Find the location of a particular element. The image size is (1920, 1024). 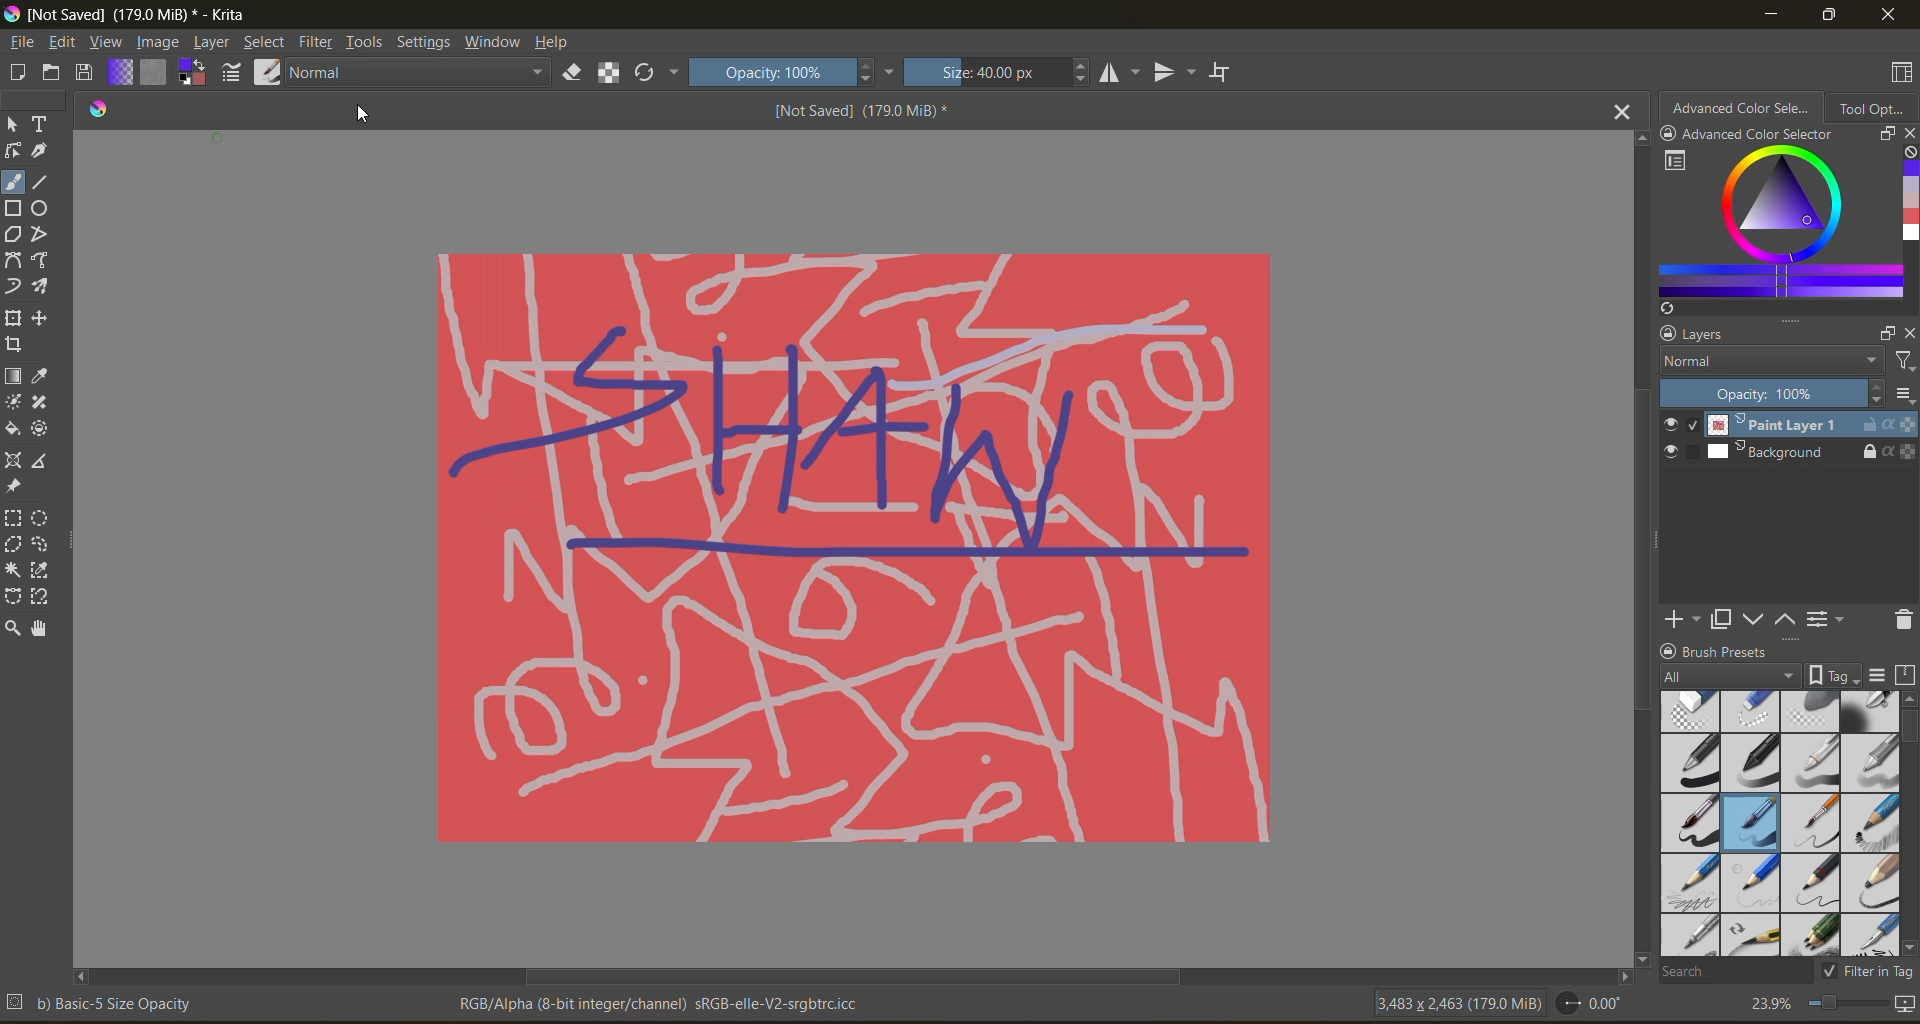

vertical scroll bar is located at coordinates (1908, 732).